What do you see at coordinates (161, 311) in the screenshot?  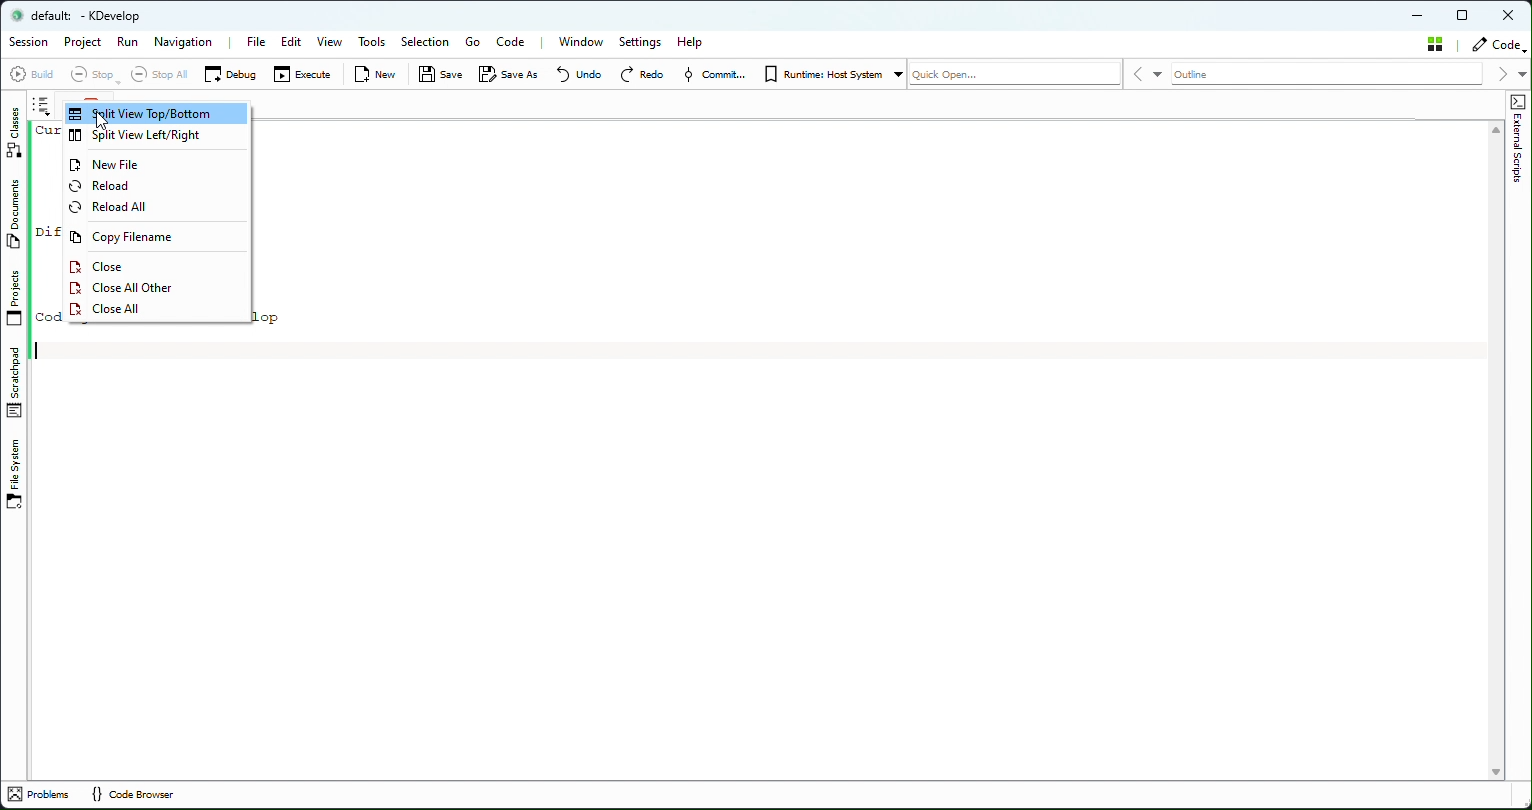 I see `Close All` at bounding box center [161, 311].